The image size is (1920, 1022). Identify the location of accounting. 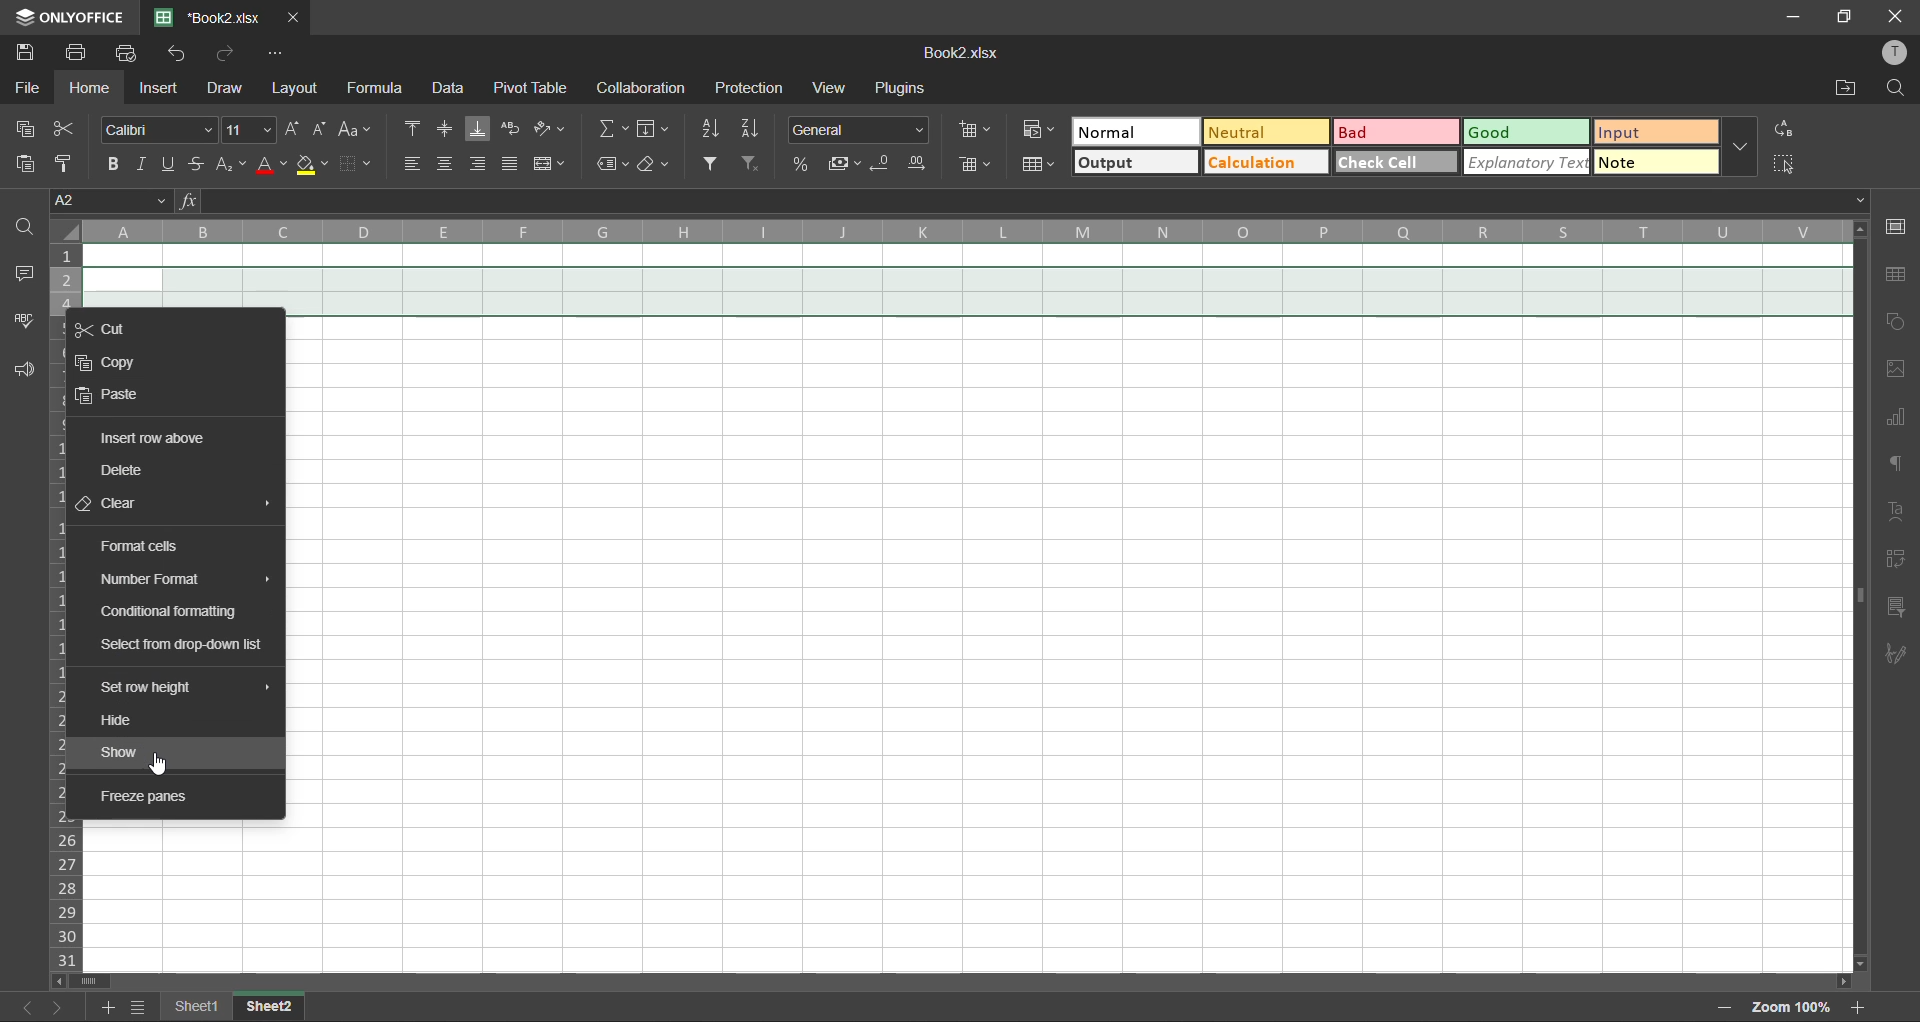
(847, 165).